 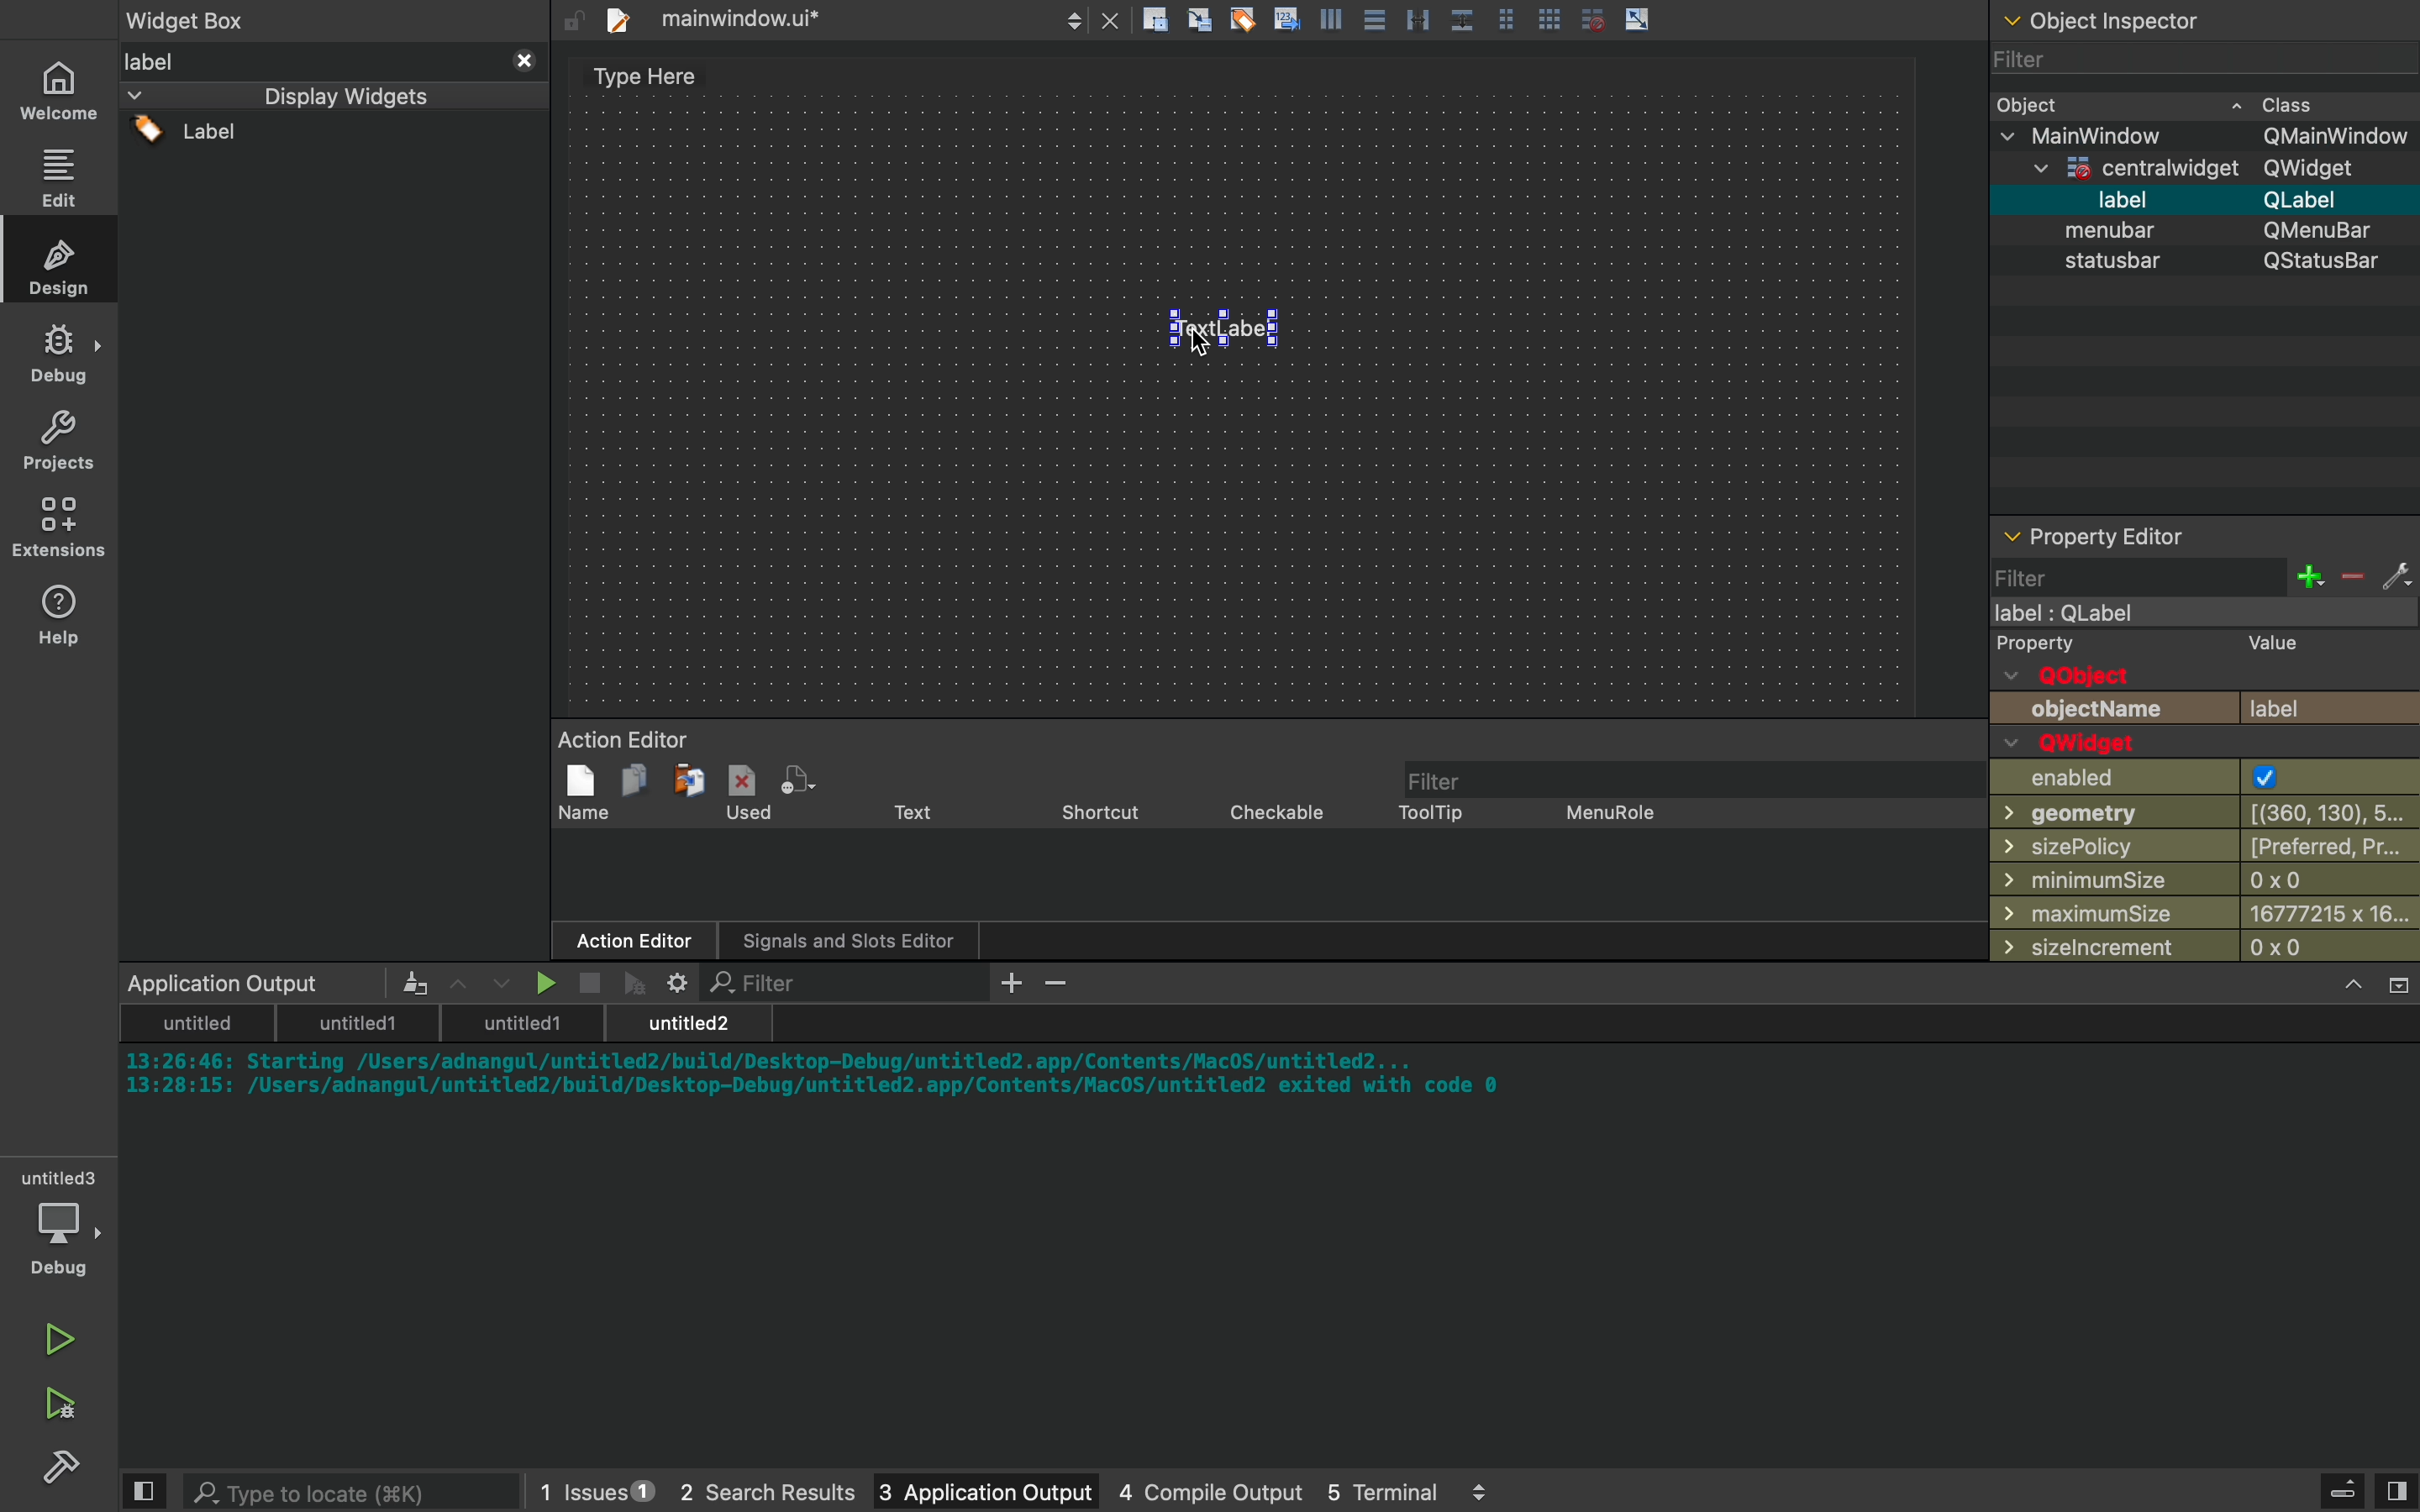 What do you see at coordinates (64, 1227) in the screenshot?
I see `debug` at bounding box center [64, 1227].